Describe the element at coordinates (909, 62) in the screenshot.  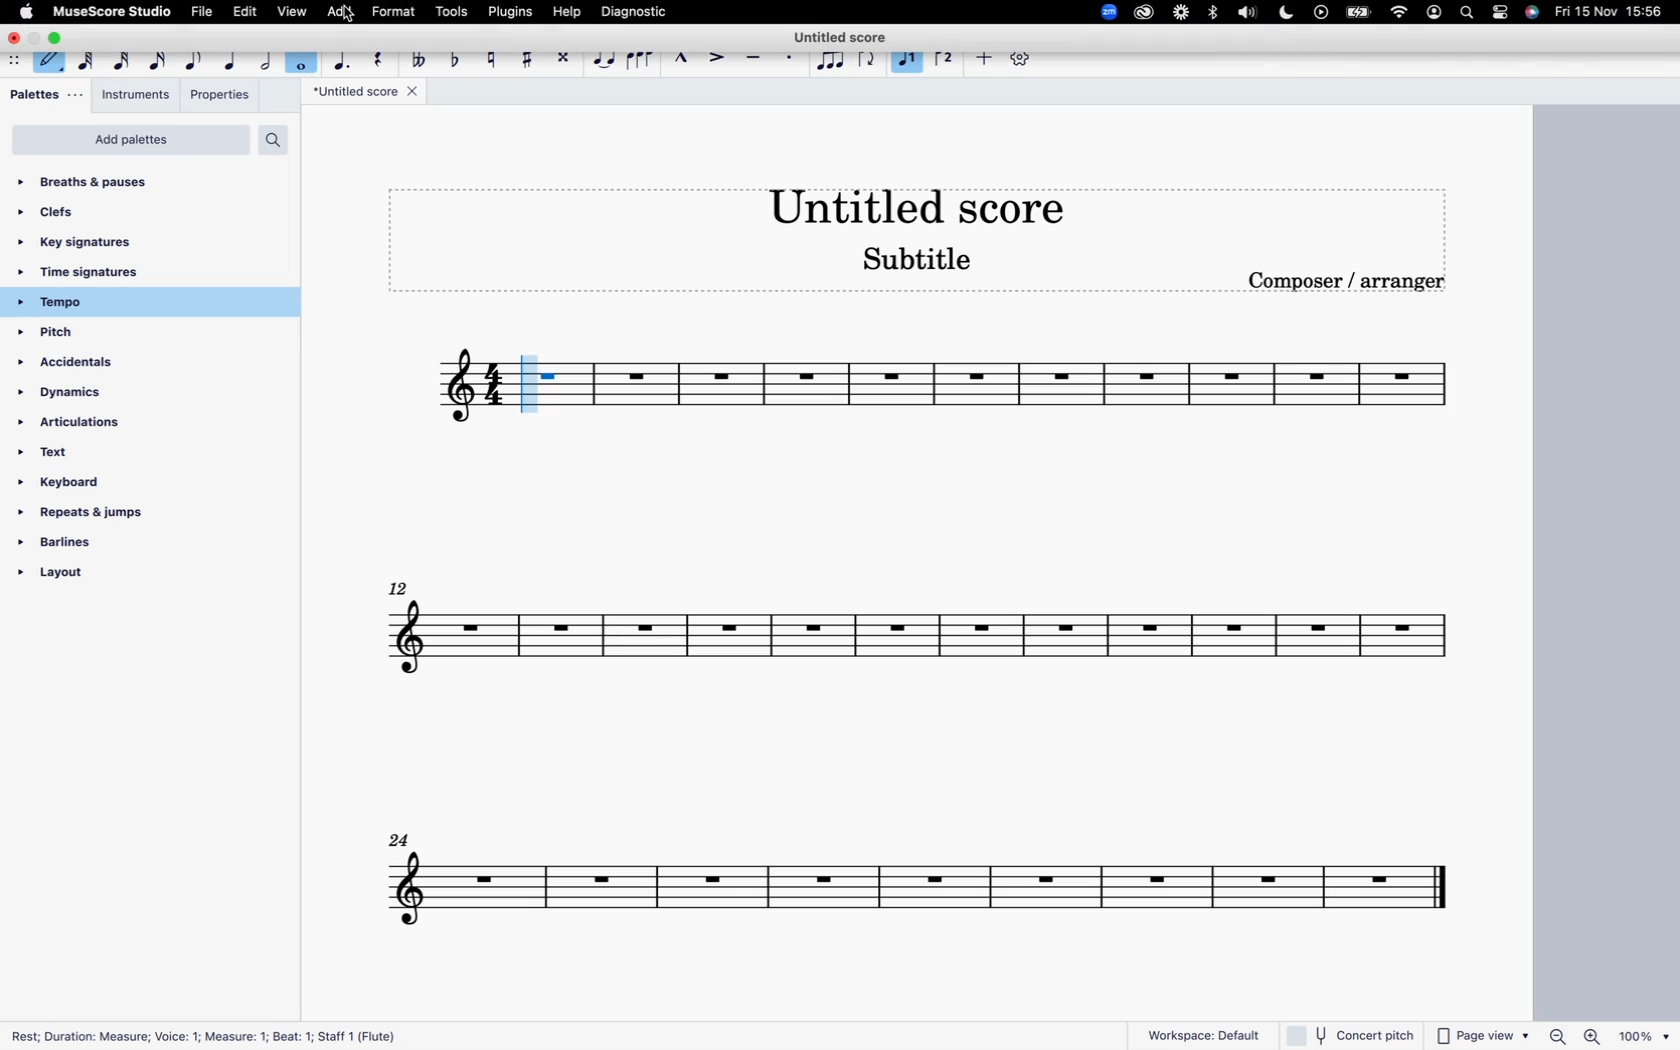
I see `voice 2` at that location.